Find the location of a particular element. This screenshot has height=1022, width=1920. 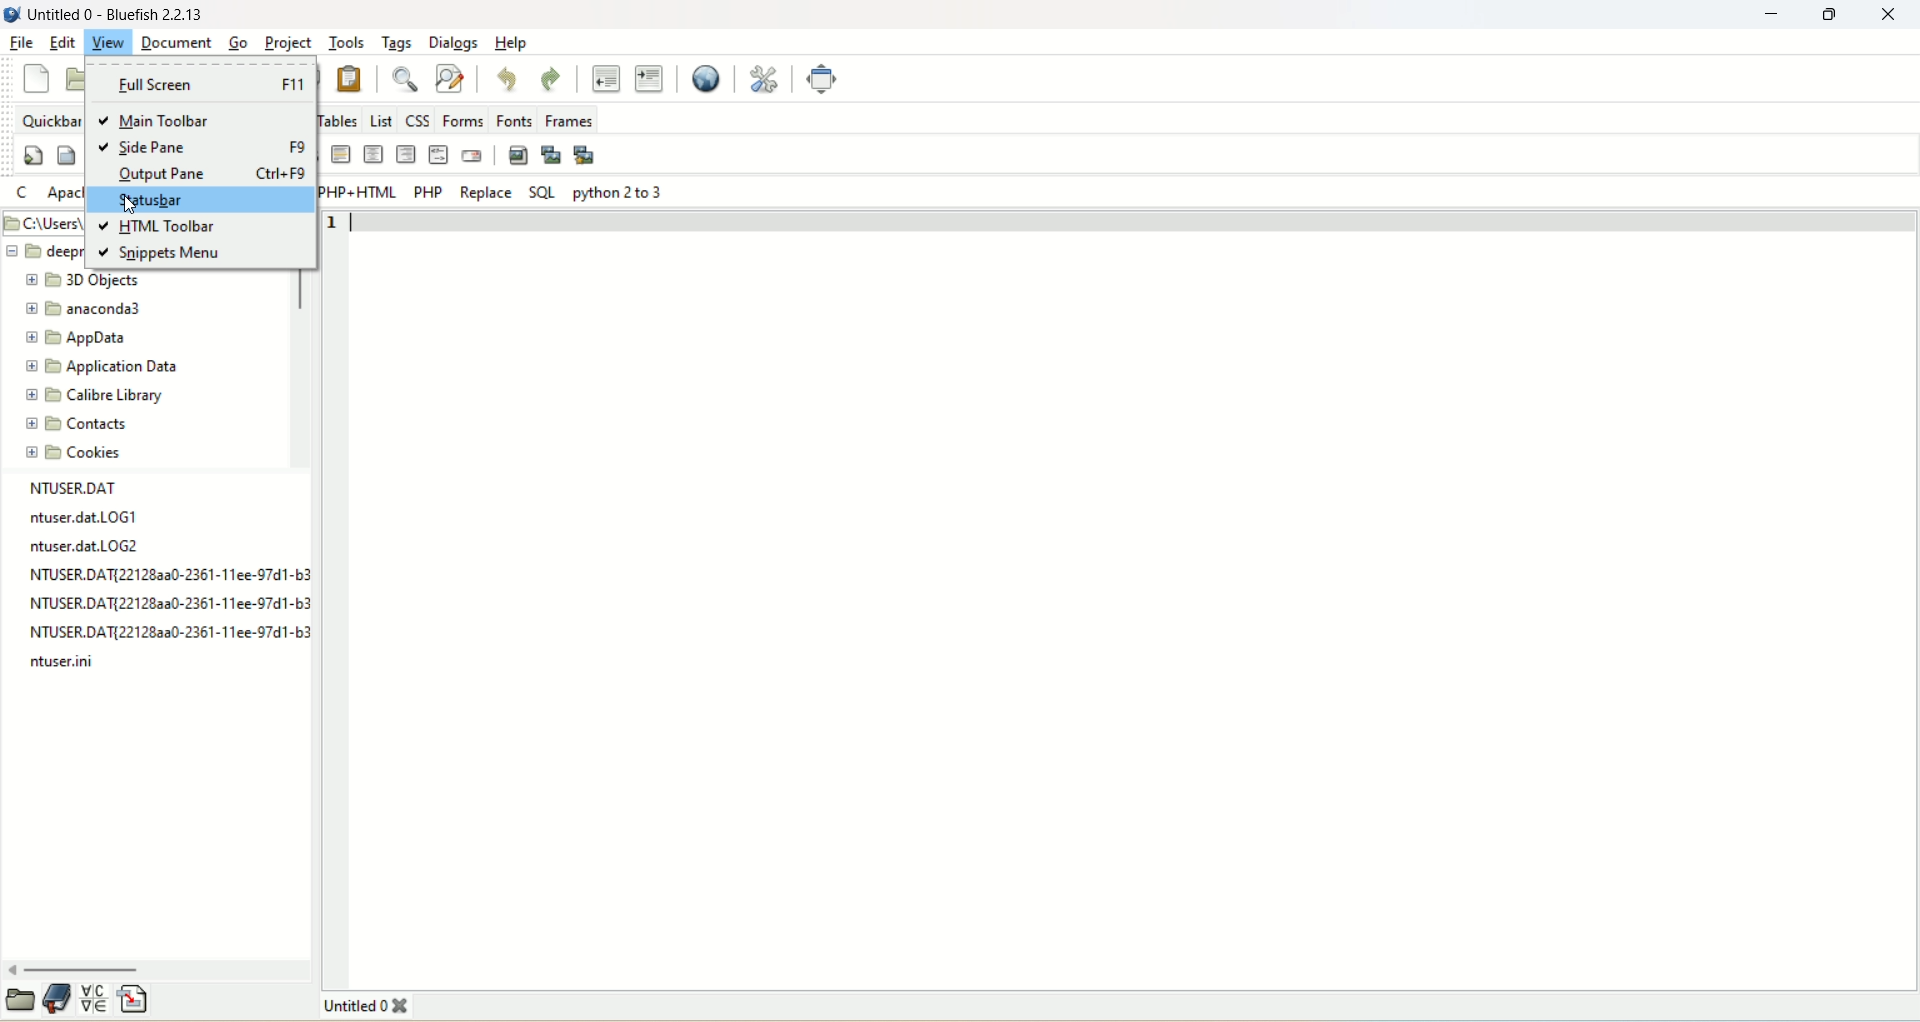

insert thumbnail is located at coordinates (552, 153).